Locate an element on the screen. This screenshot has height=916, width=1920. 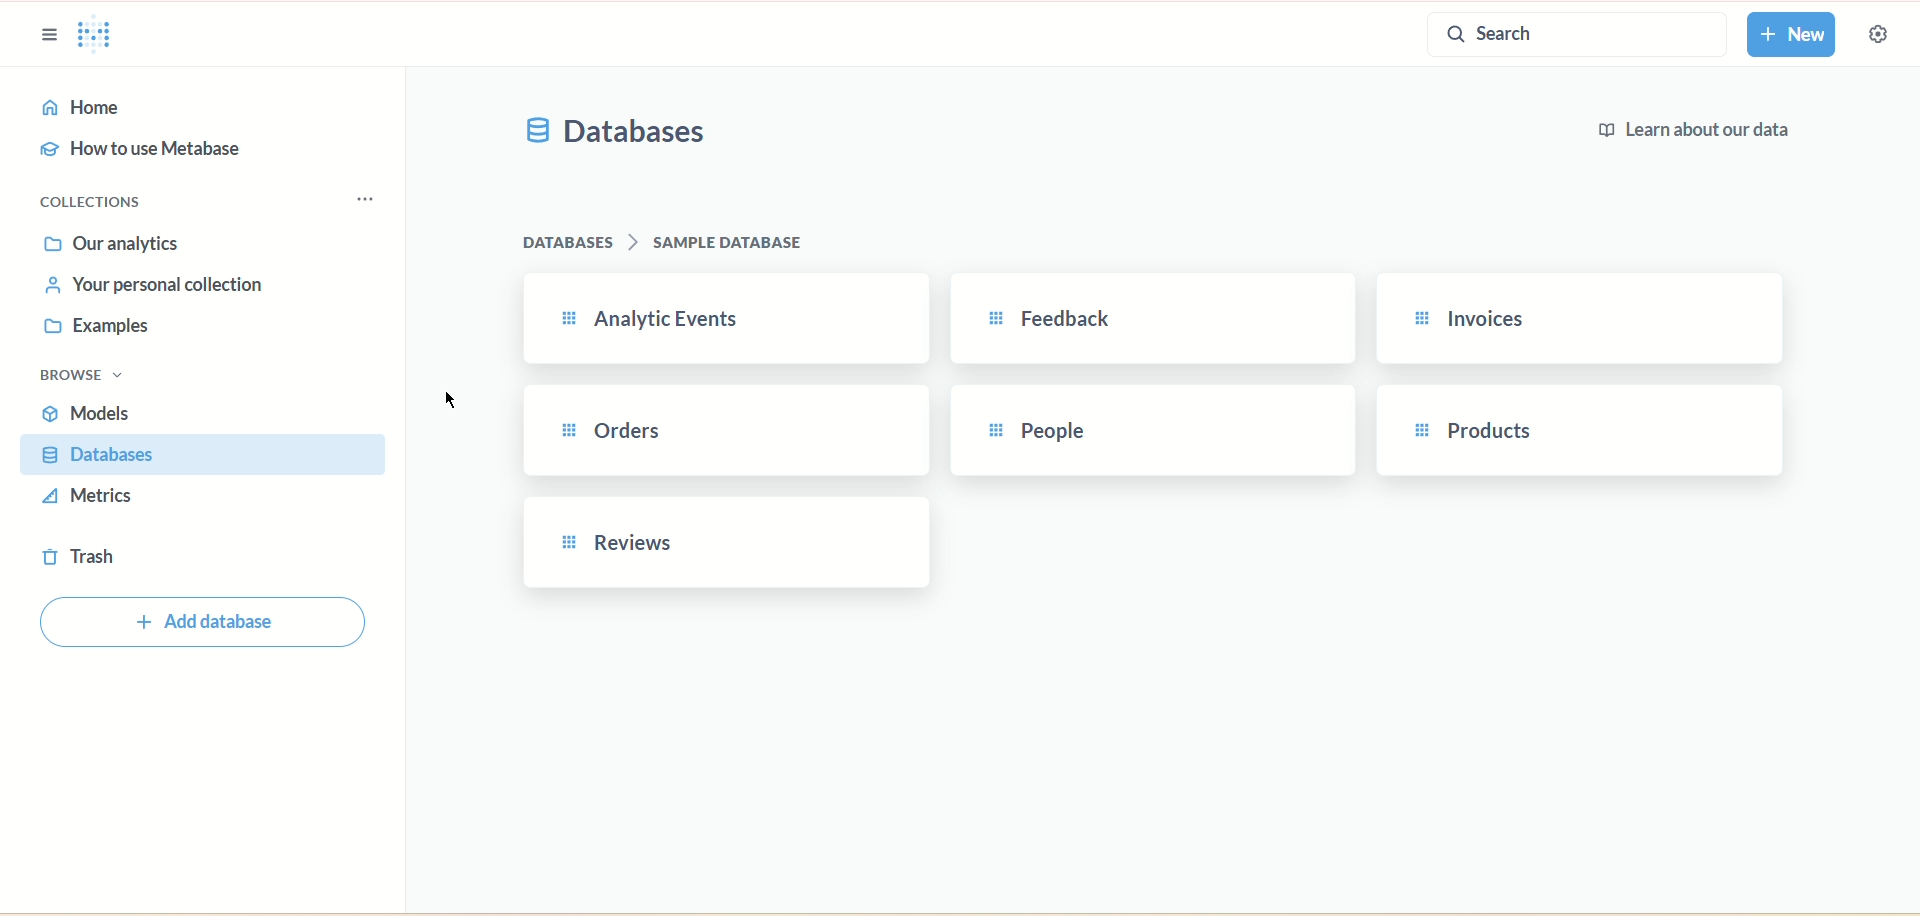
your personal collection is located at coordinates (158, 285).